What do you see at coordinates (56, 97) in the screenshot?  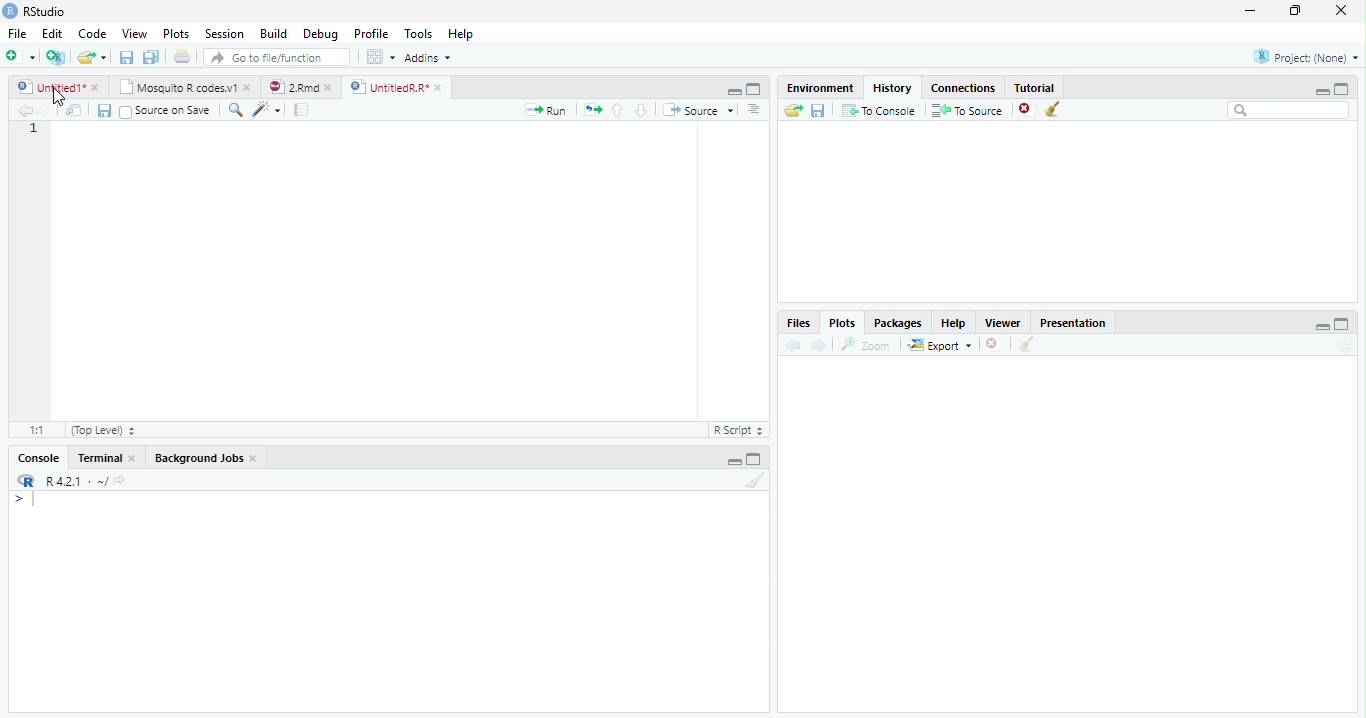 I see `Cursor` at bounding box center [56, 97].